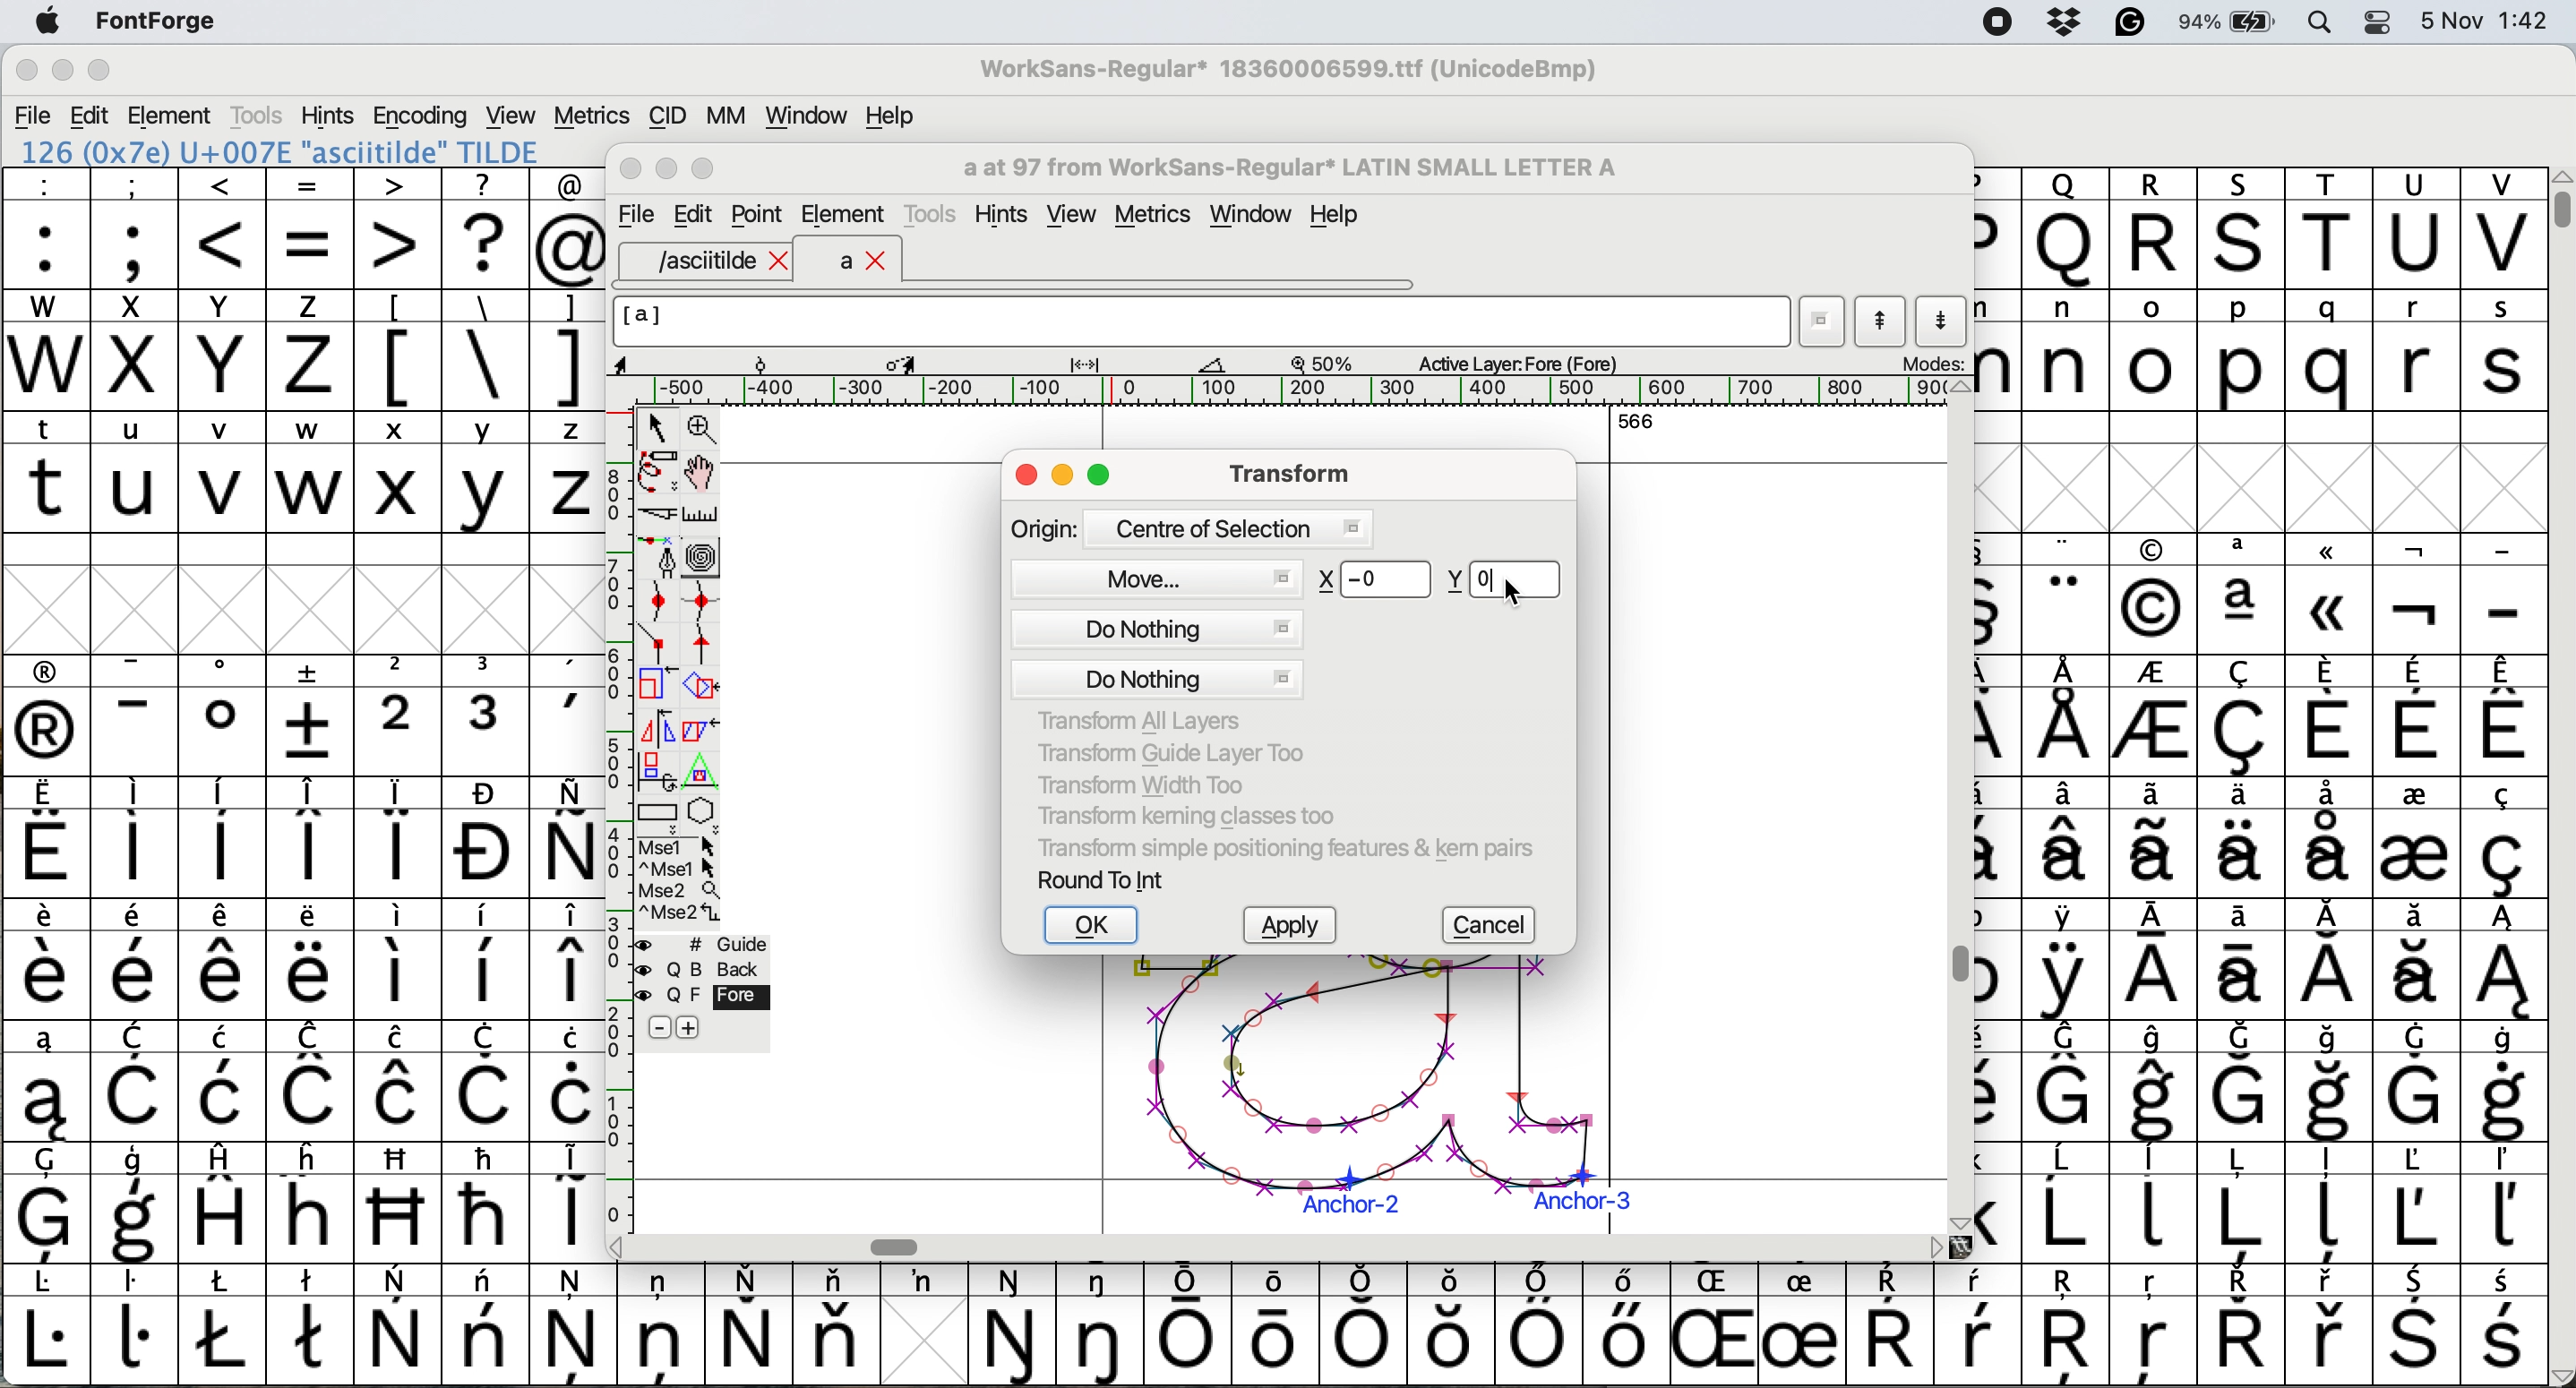 This screenshot has height=1388, width=2576. I want to click on maximise, so click(100, 75).